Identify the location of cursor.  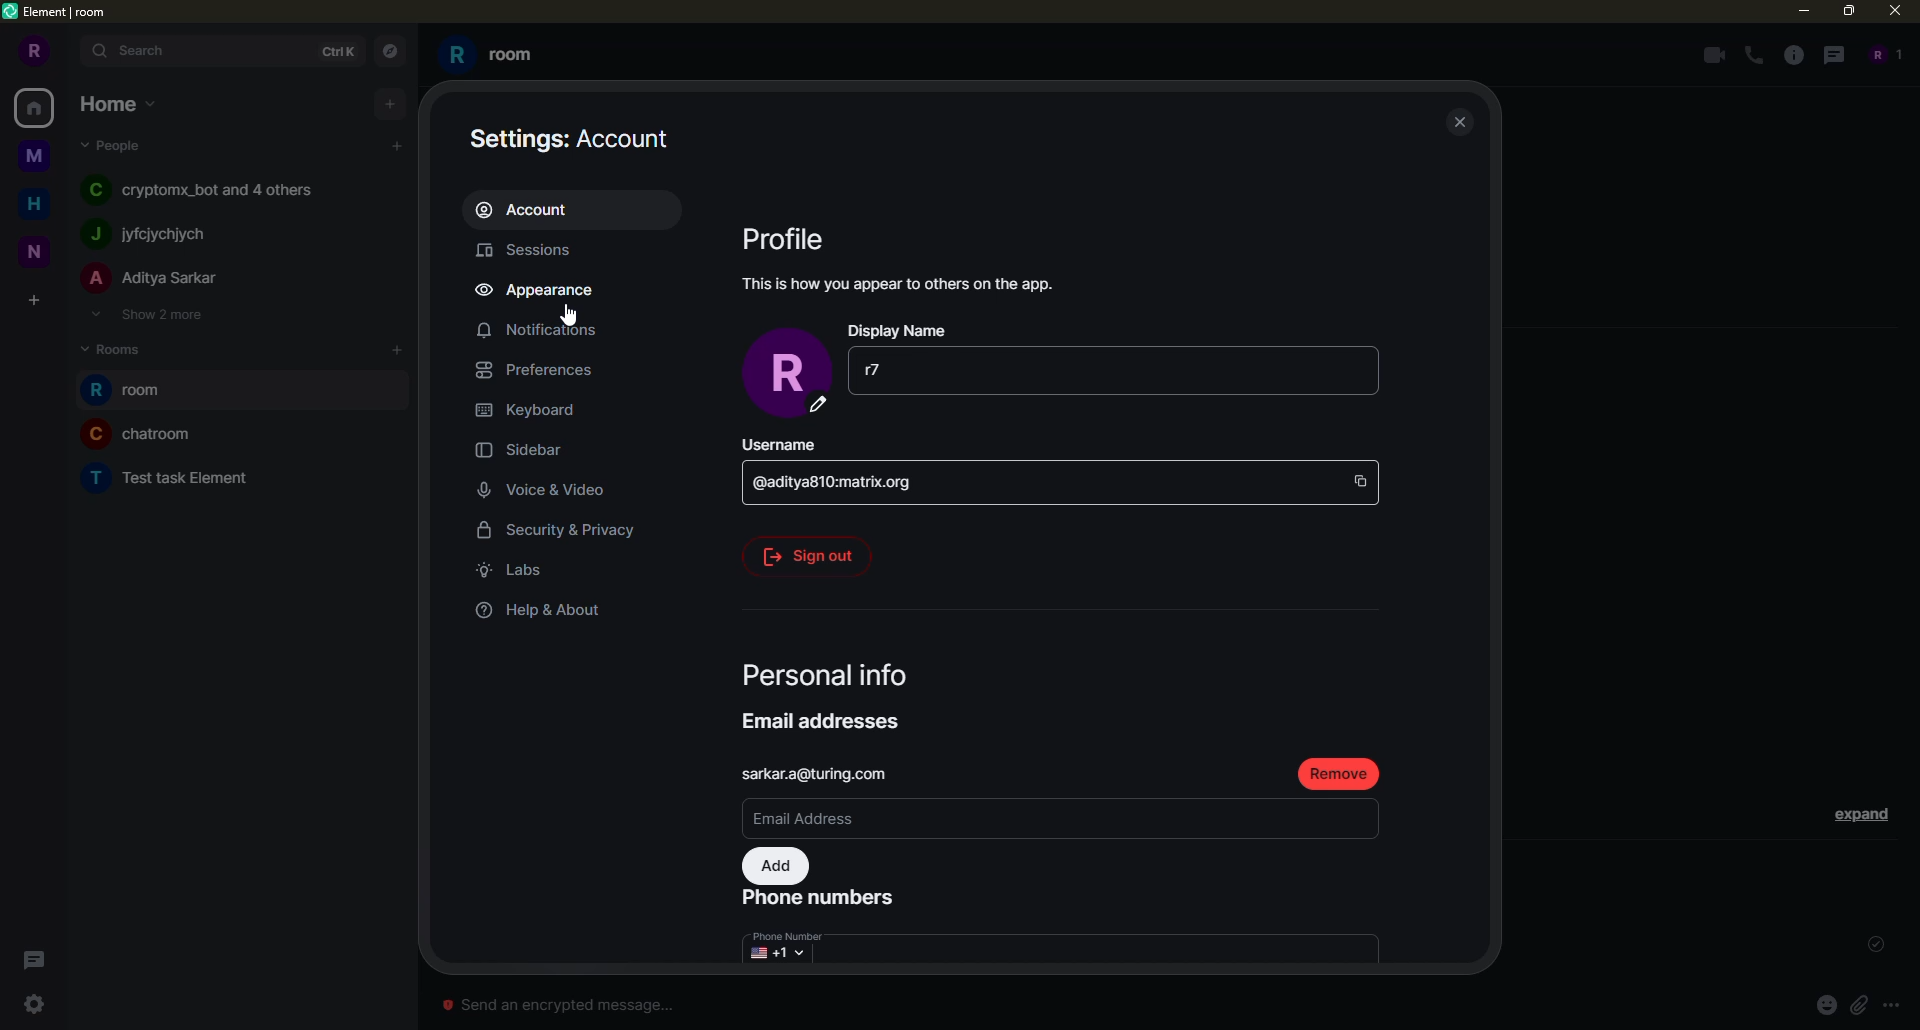
(569, 316).